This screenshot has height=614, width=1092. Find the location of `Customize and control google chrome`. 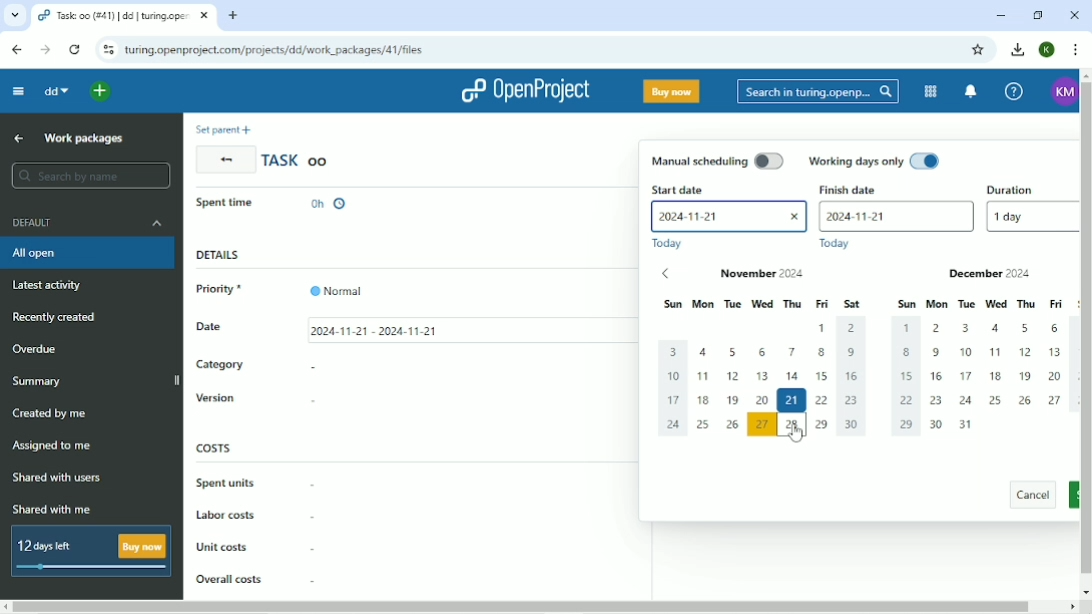

Customize and control google chrome is located at coordinates (1074, 50).